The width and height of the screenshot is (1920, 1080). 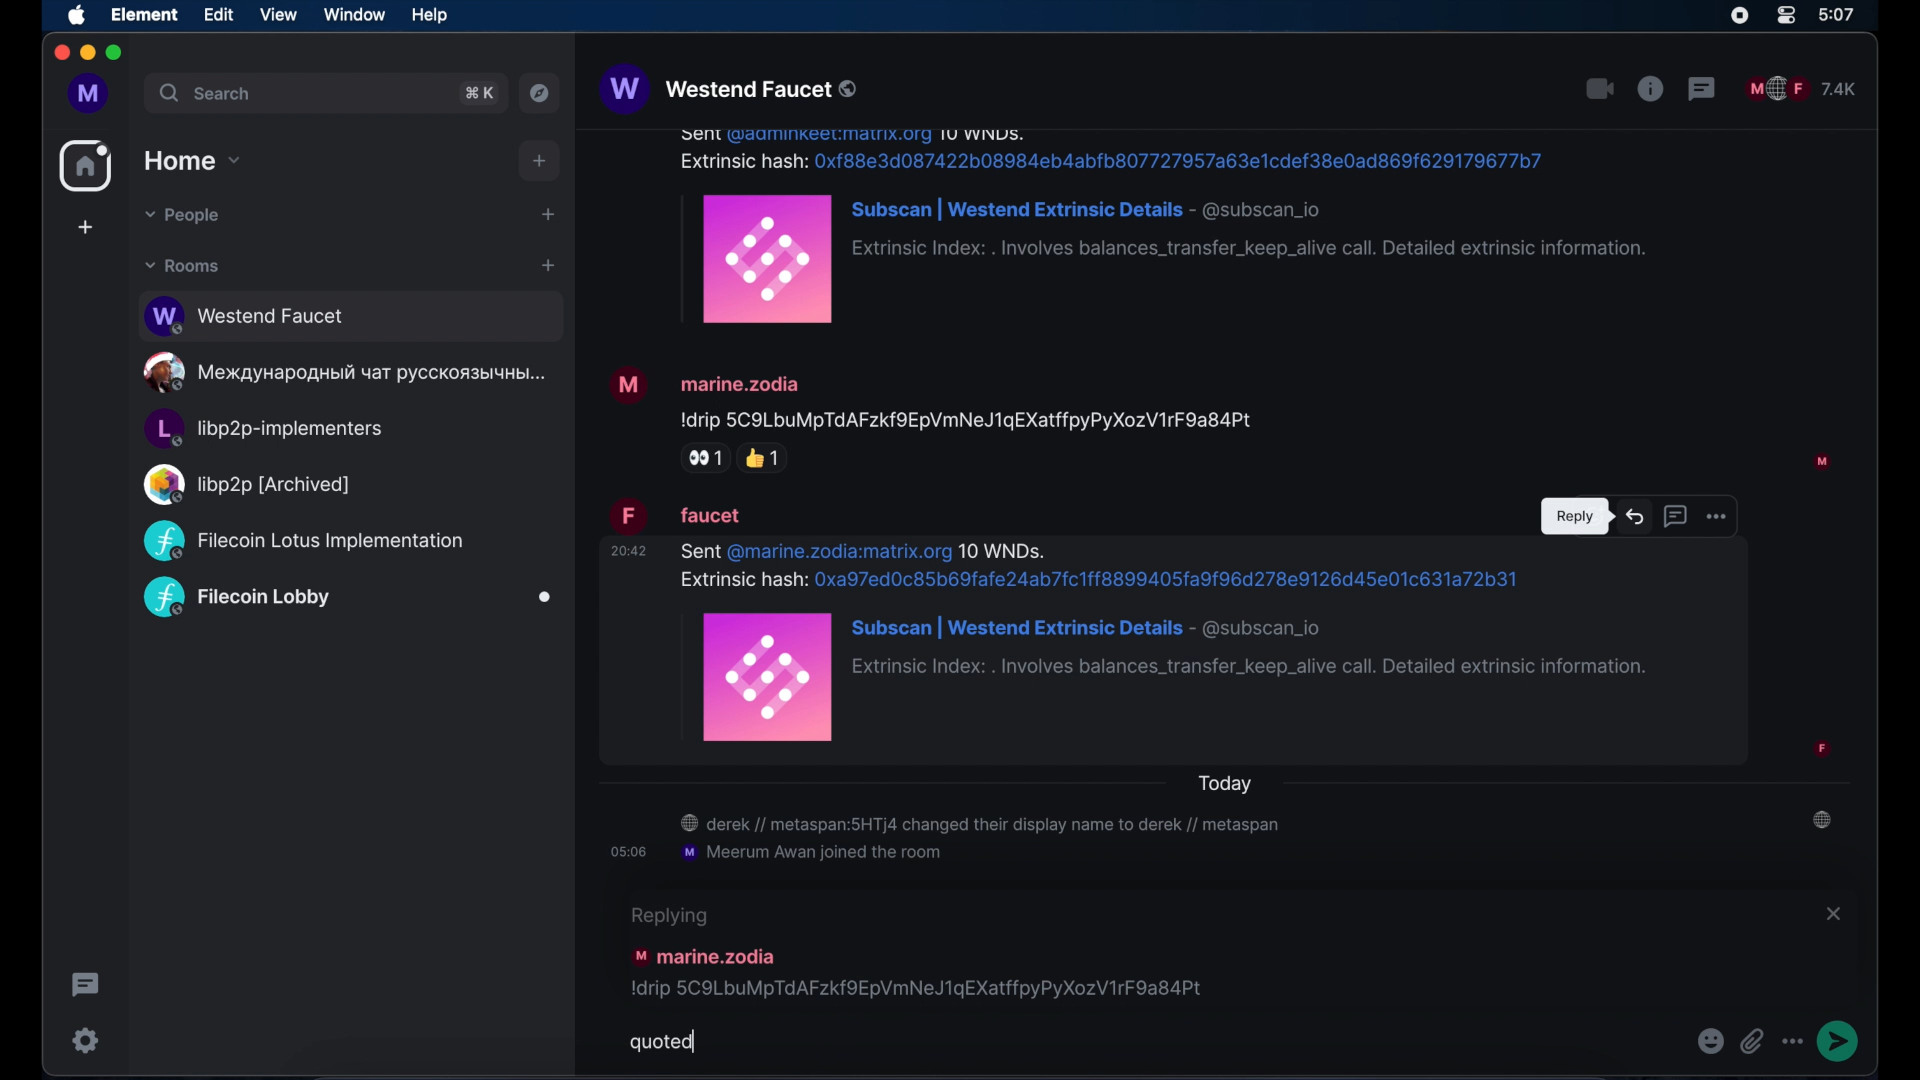 What do you see at coordinates (1637, 516) in the screenshot?
I see `reply` at bounding box center [1637, 516].